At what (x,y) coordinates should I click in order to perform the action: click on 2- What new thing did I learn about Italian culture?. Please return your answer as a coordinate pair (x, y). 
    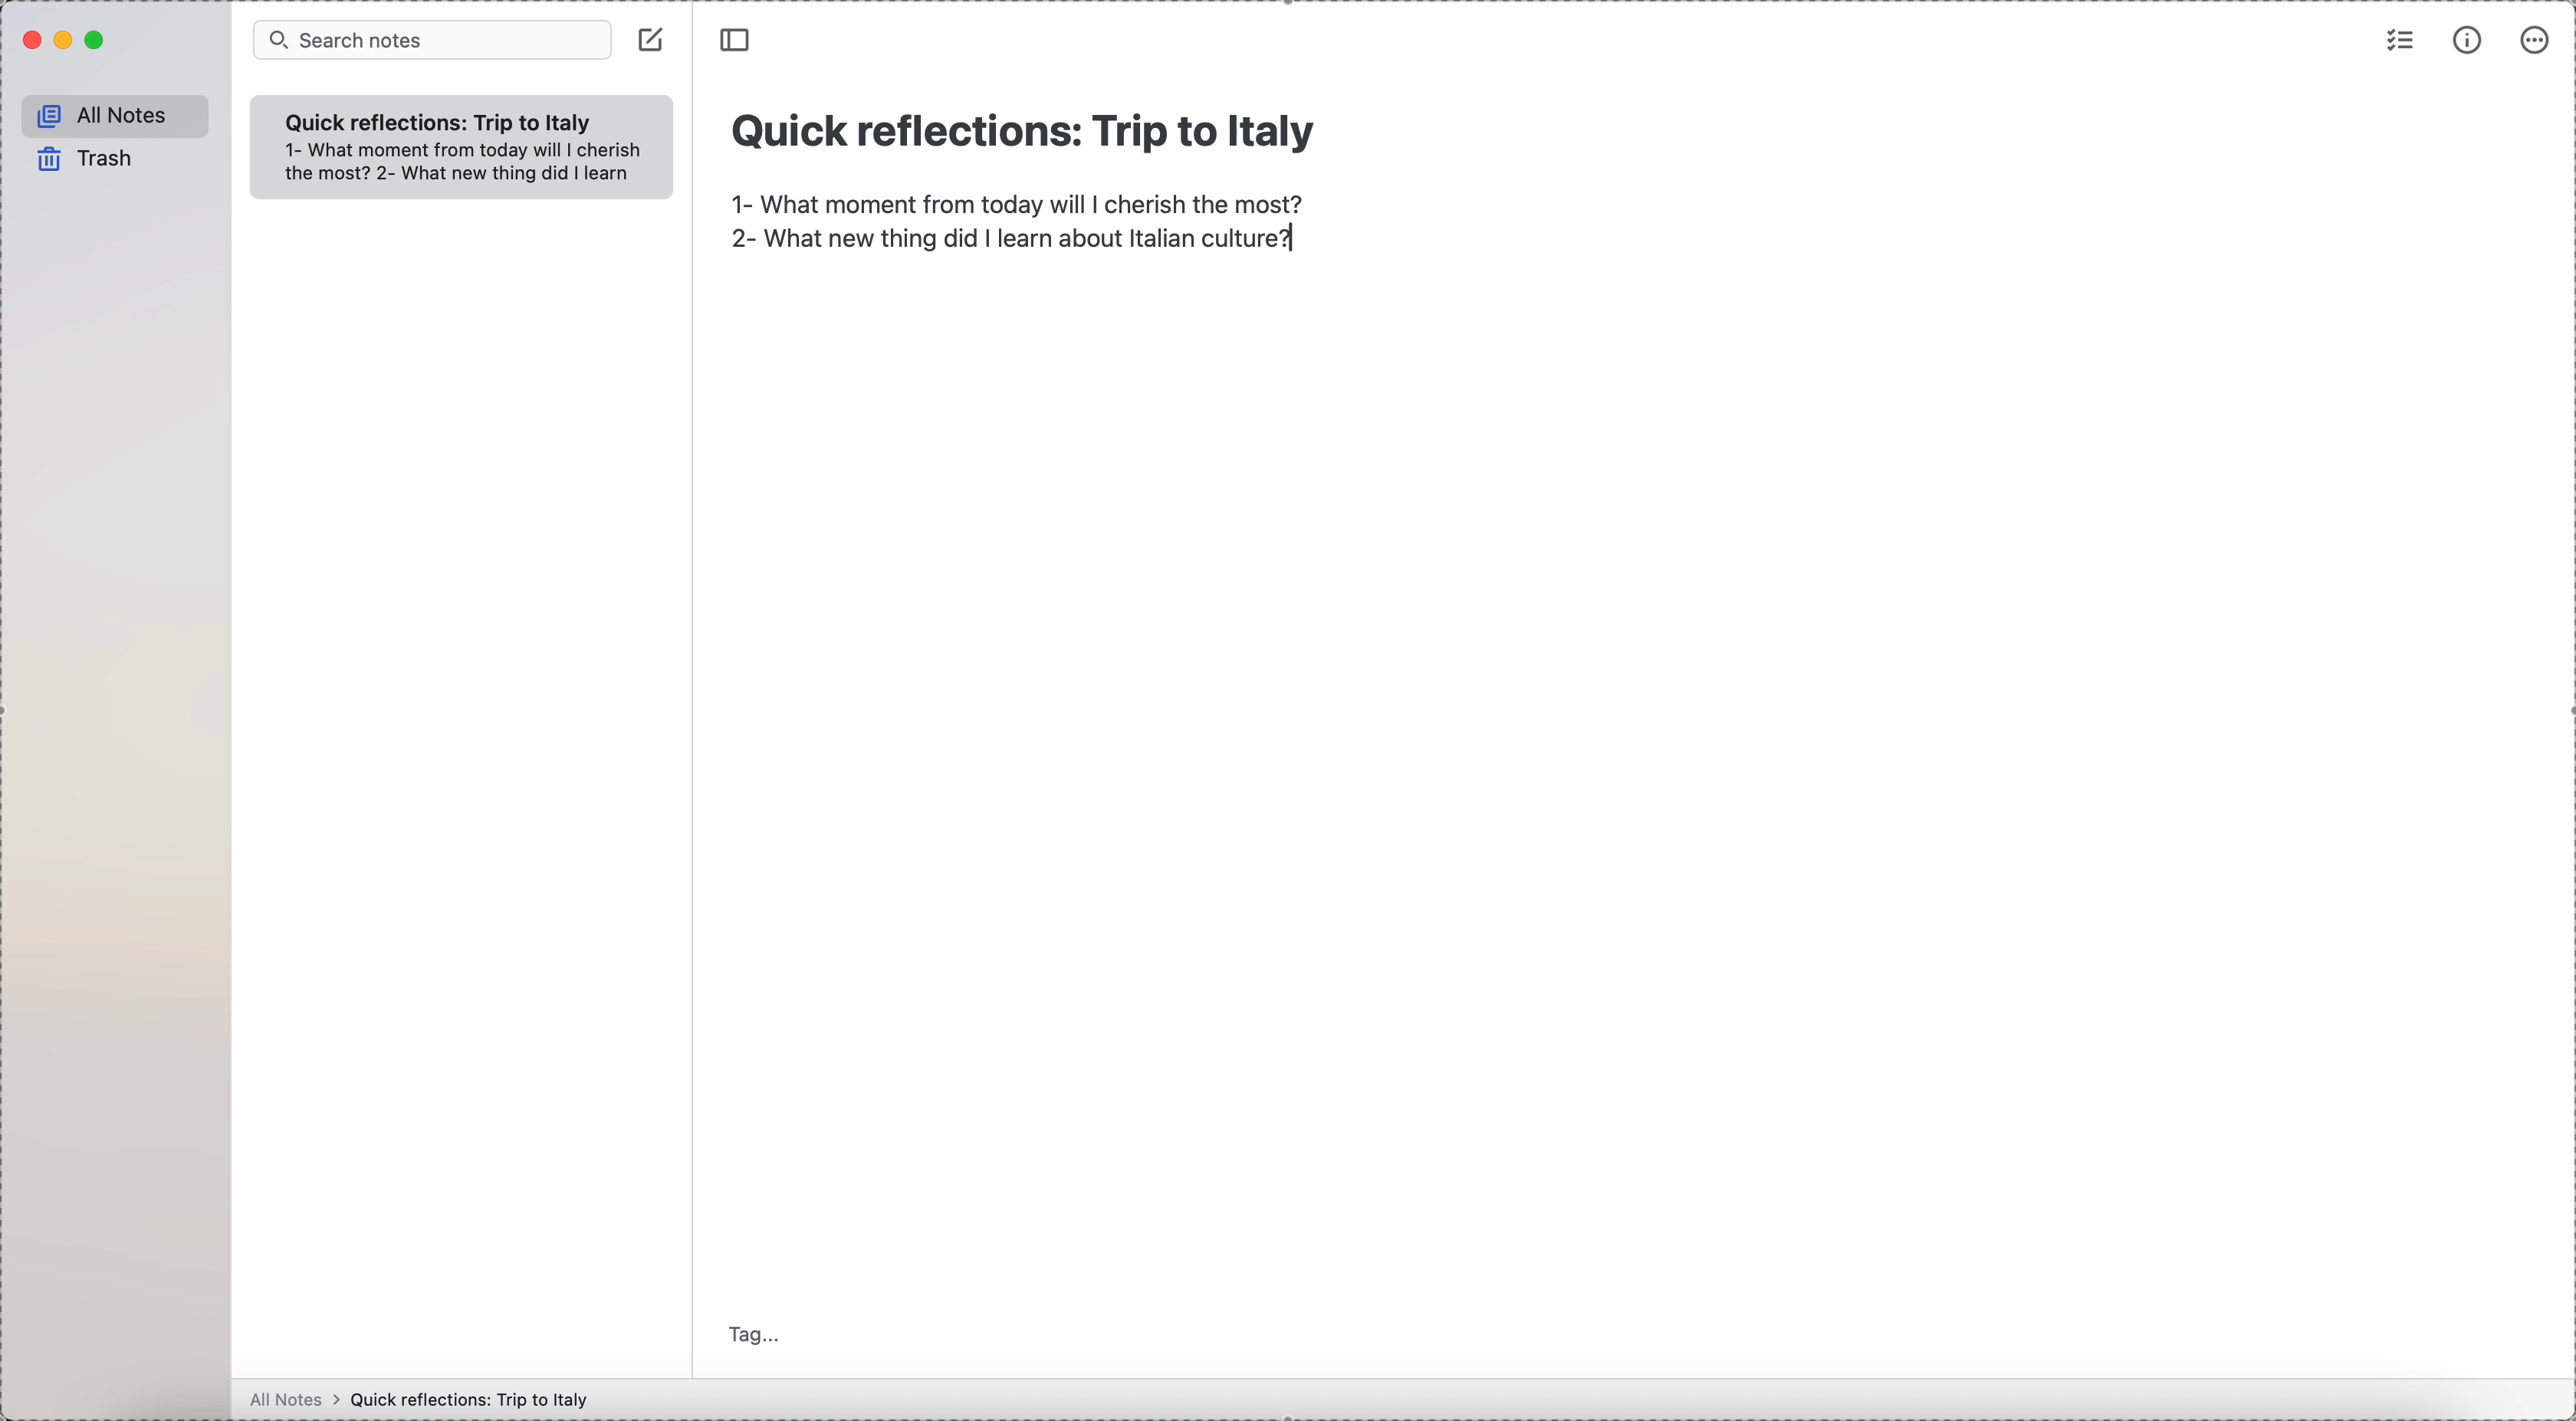
    Looking at the image, I should click on (461, 175).